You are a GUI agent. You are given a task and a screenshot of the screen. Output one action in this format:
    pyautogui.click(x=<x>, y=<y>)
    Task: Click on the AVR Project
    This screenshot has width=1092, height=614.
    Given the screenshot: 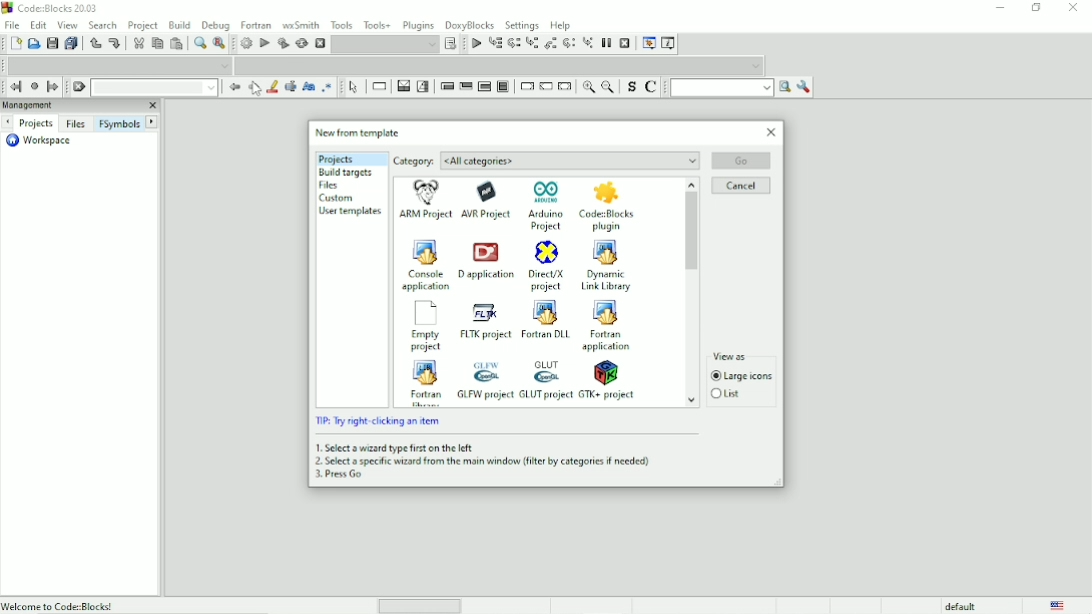 What is the action you would take?
    pyautogui.click(x=489, y=200)
    